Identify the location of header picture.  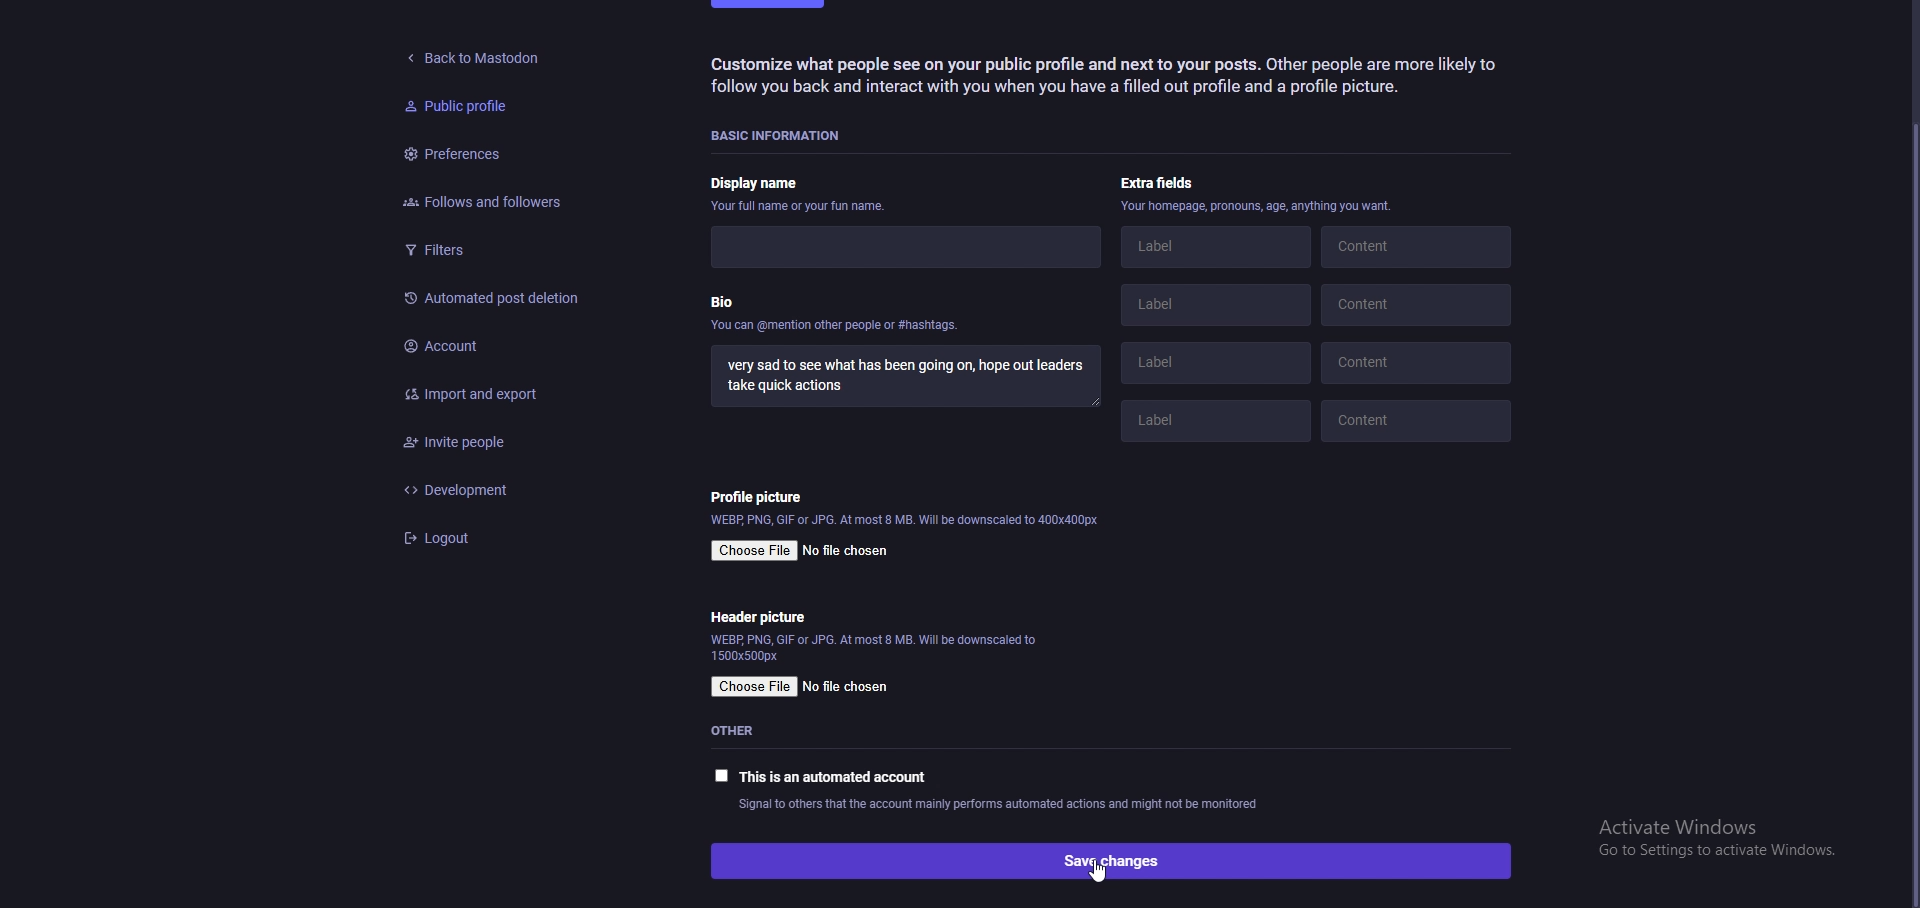
(760, 617).